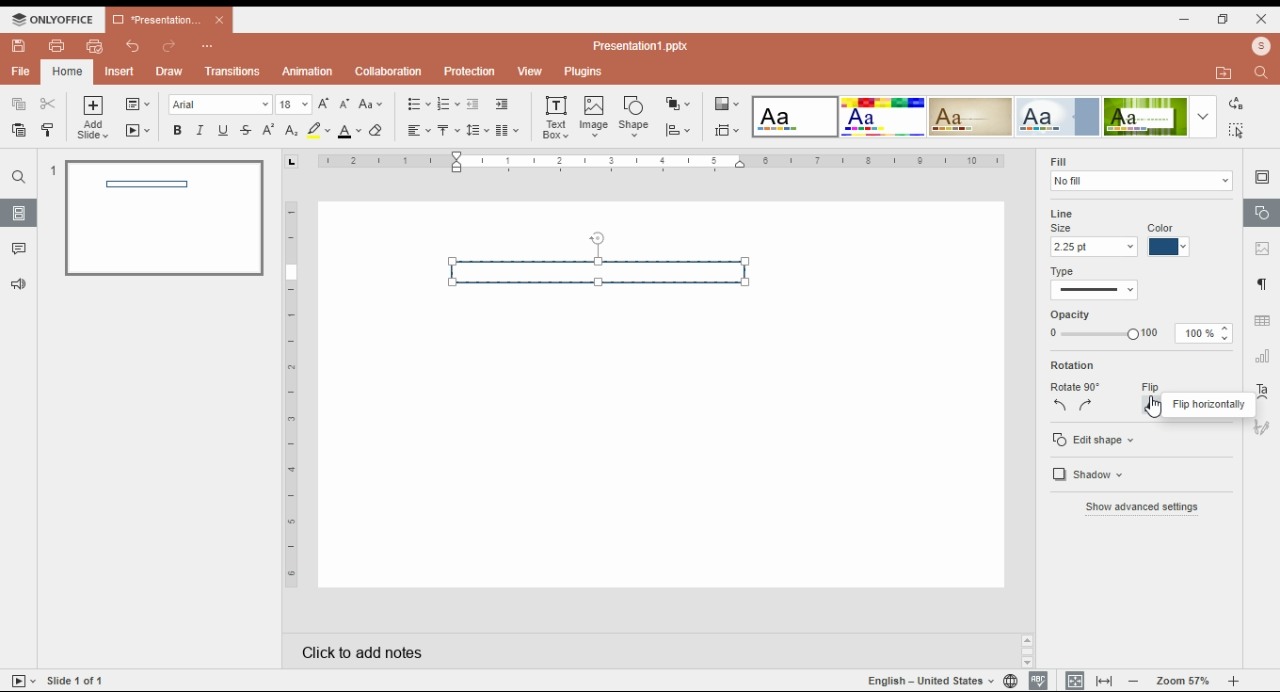 The width and height of the screenshot is (1280, 692). Describe the element at coordinates (1059, 161) in the screenshot. I see `fill` at that location.